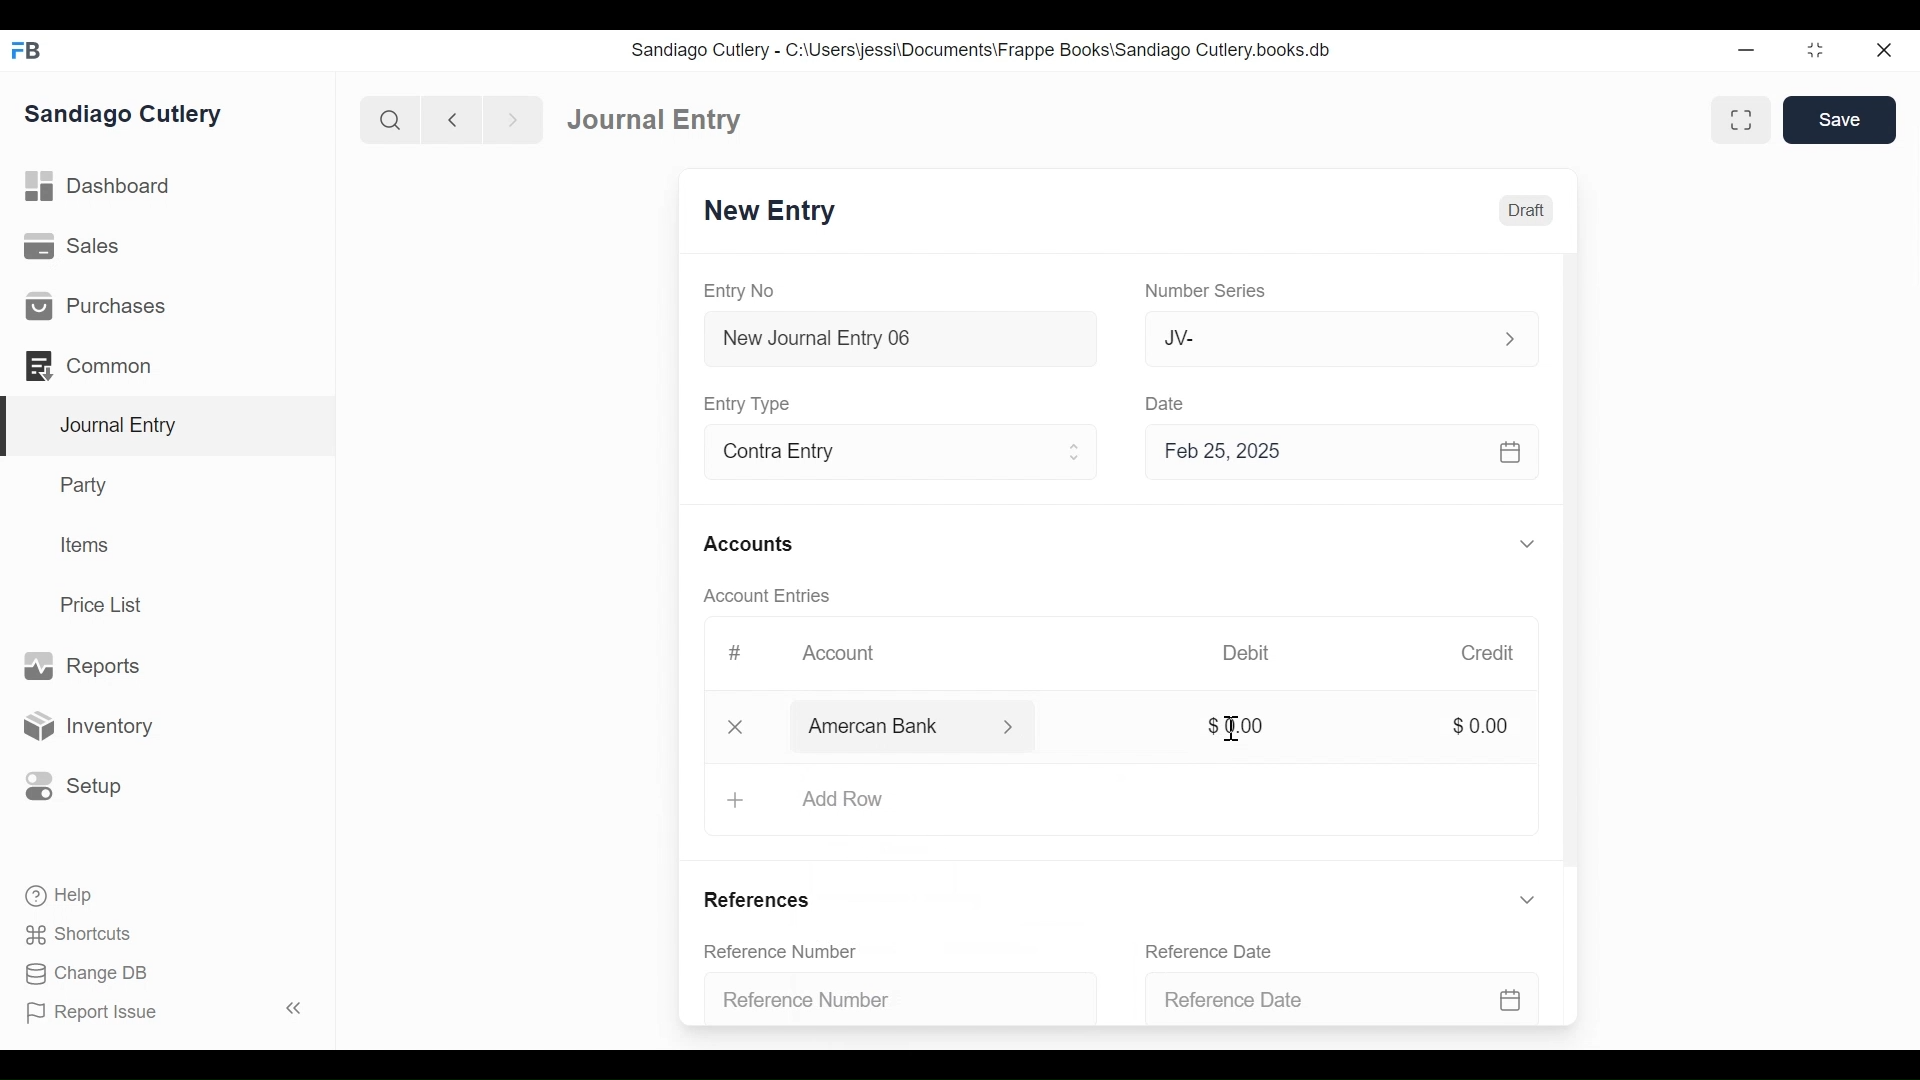 This screenshot has width=1920, height=1080. Describe the element at coordinates (1246, 653) in the screenshot. I see `Debit` at that location.